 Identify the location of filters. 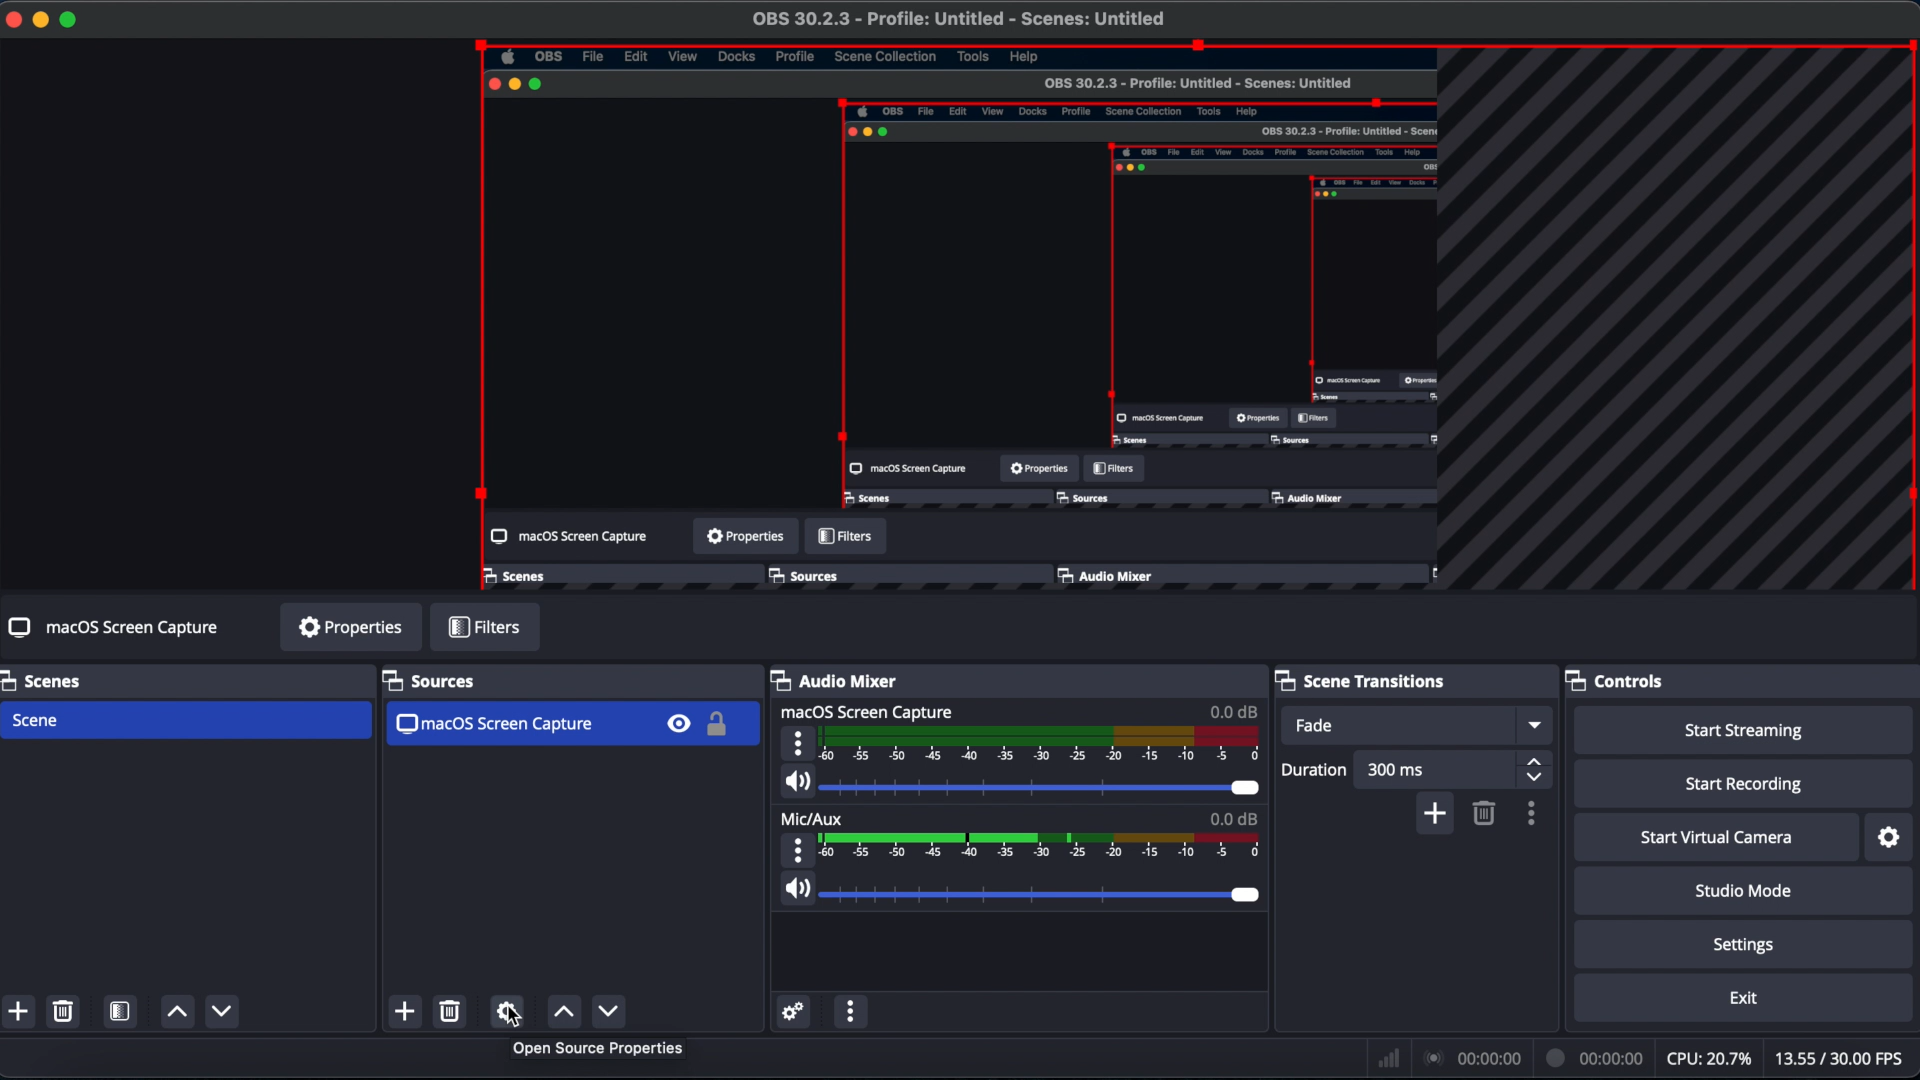
(489, 628).